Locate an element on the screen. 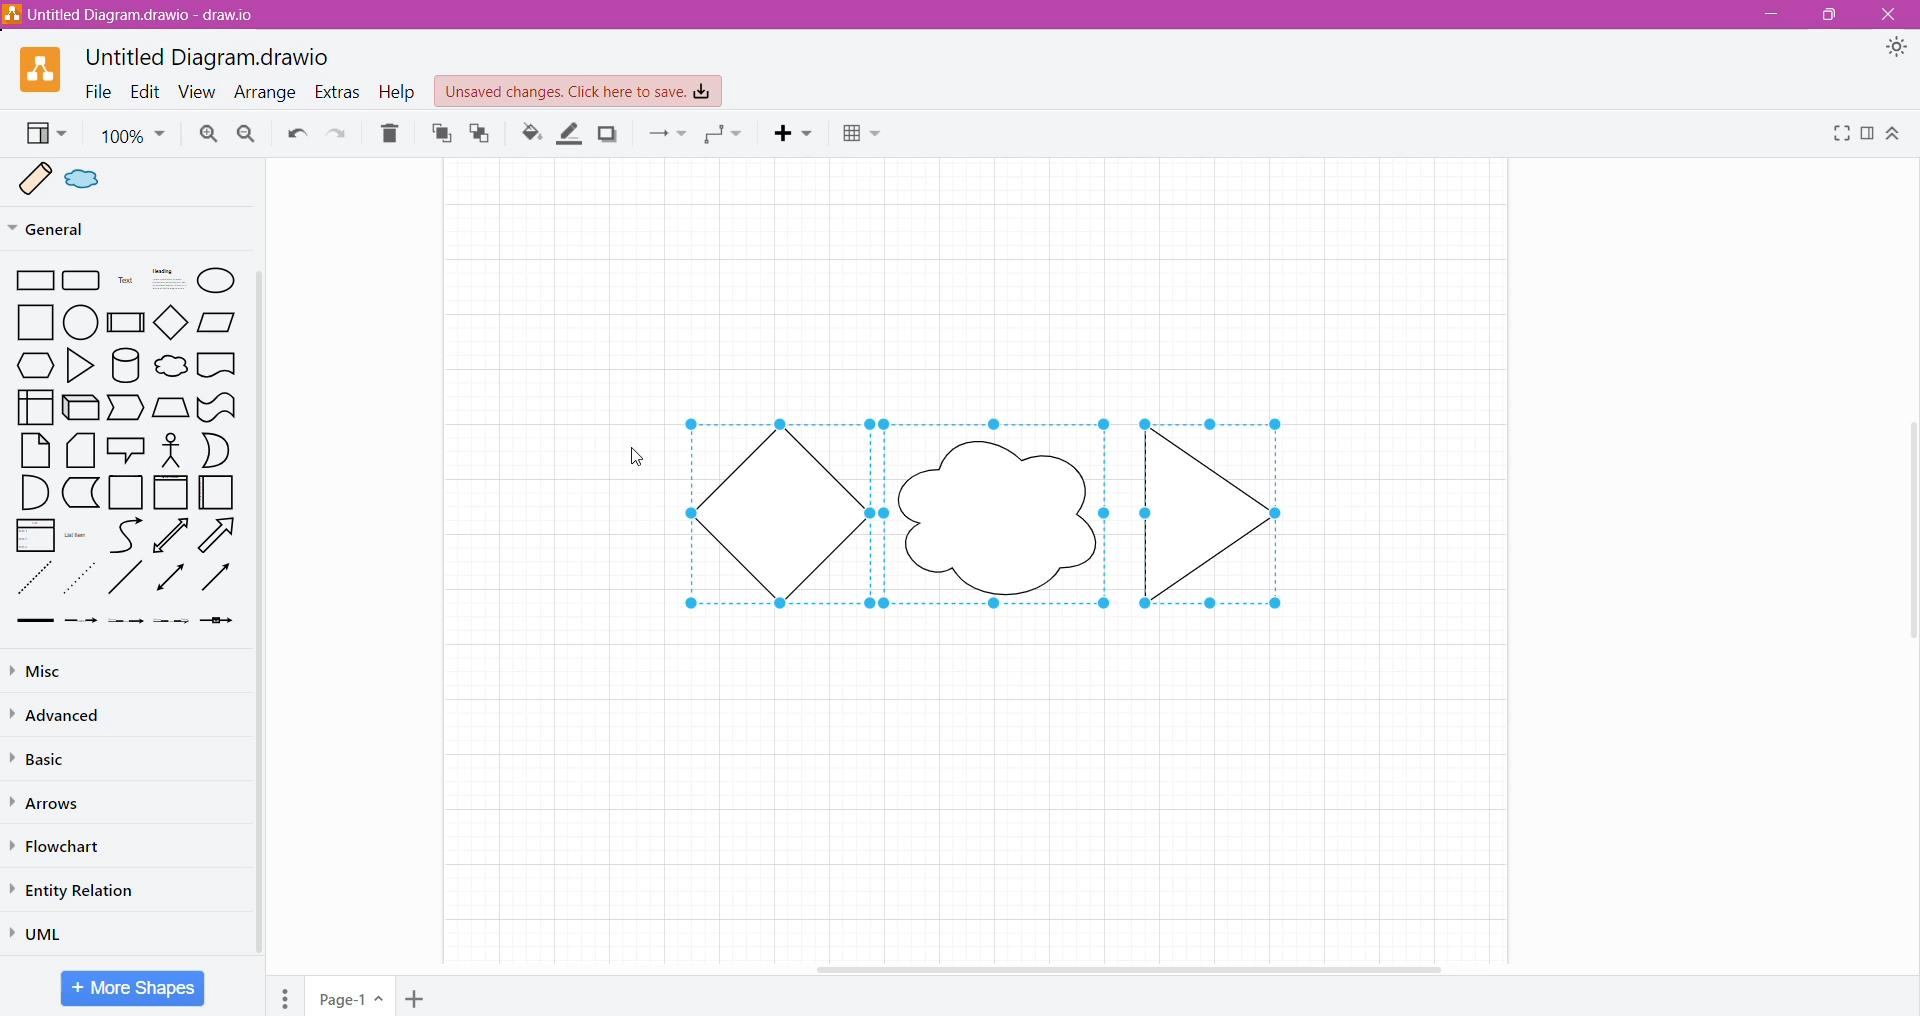  Line Color is located at coordinates (571, 134).